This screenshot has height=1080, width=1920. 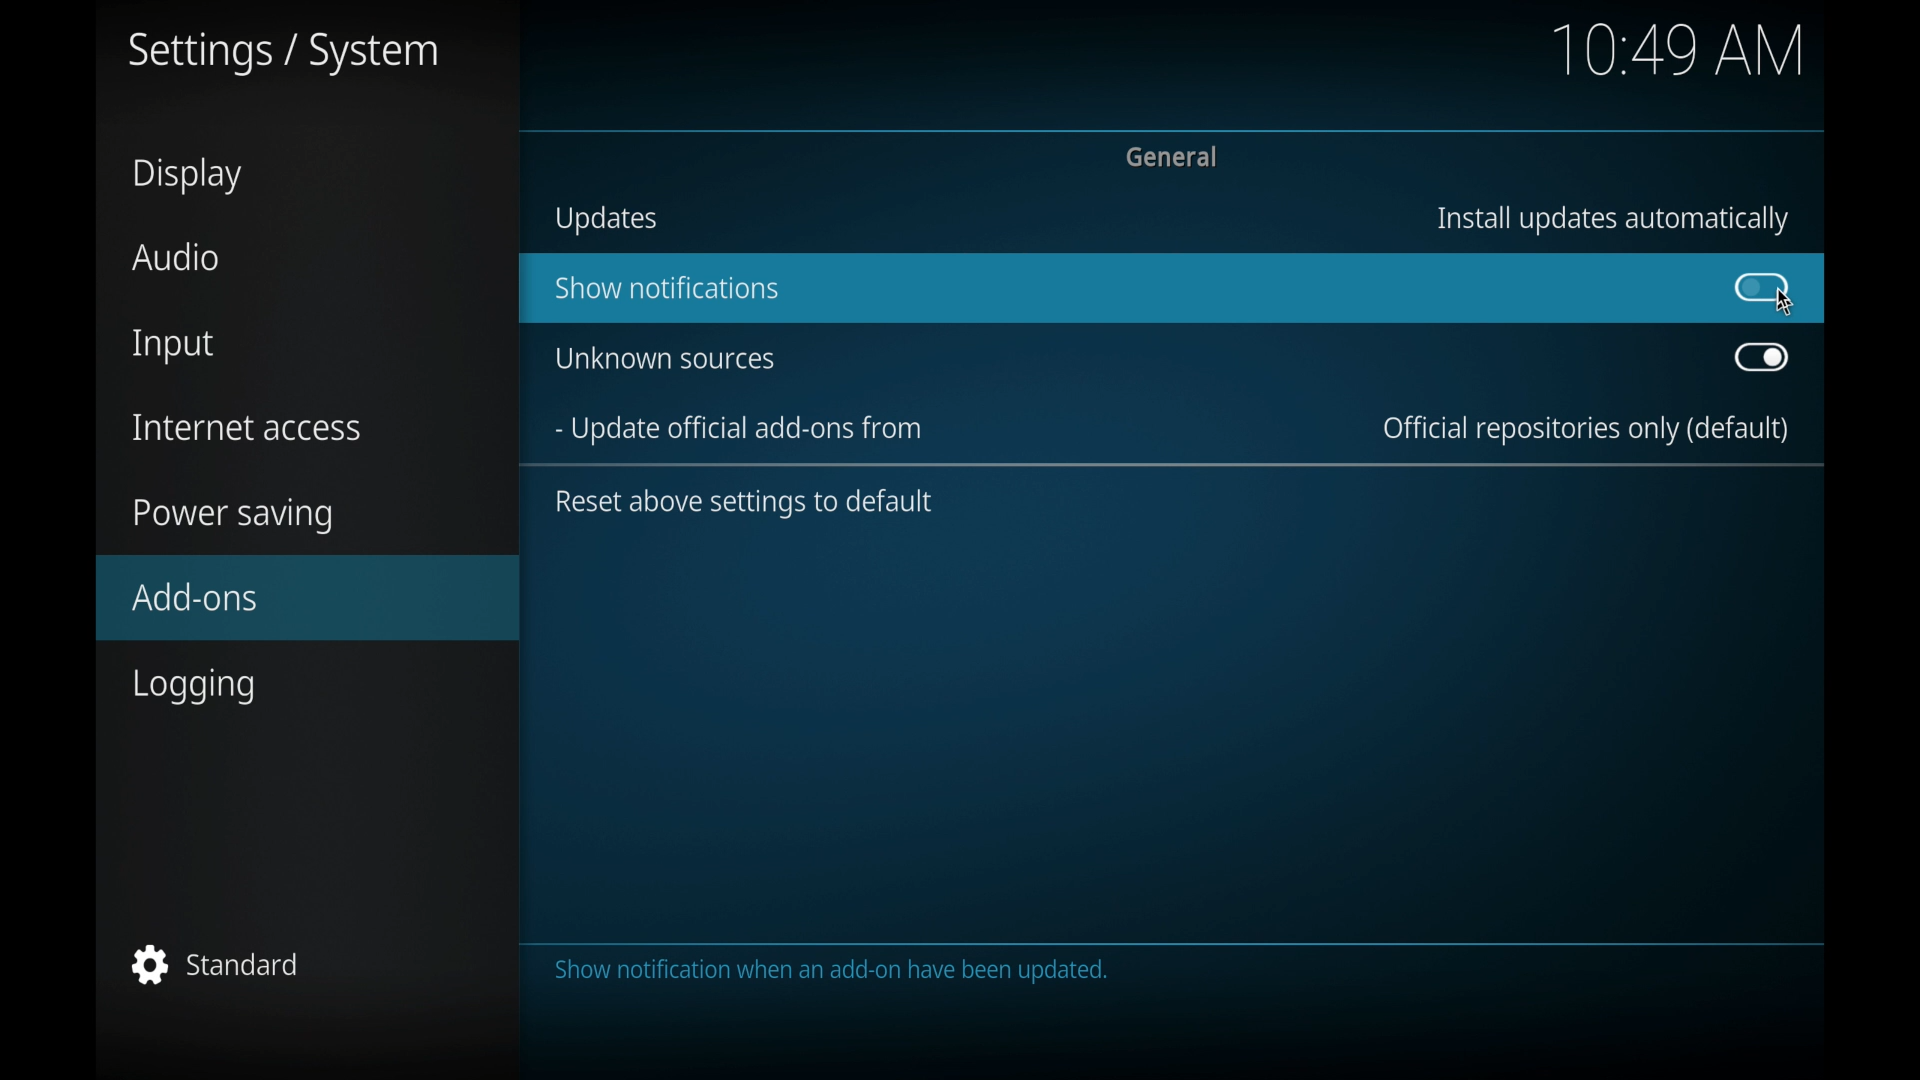 I want to click on toggle button, so click(x=1762, y=288).